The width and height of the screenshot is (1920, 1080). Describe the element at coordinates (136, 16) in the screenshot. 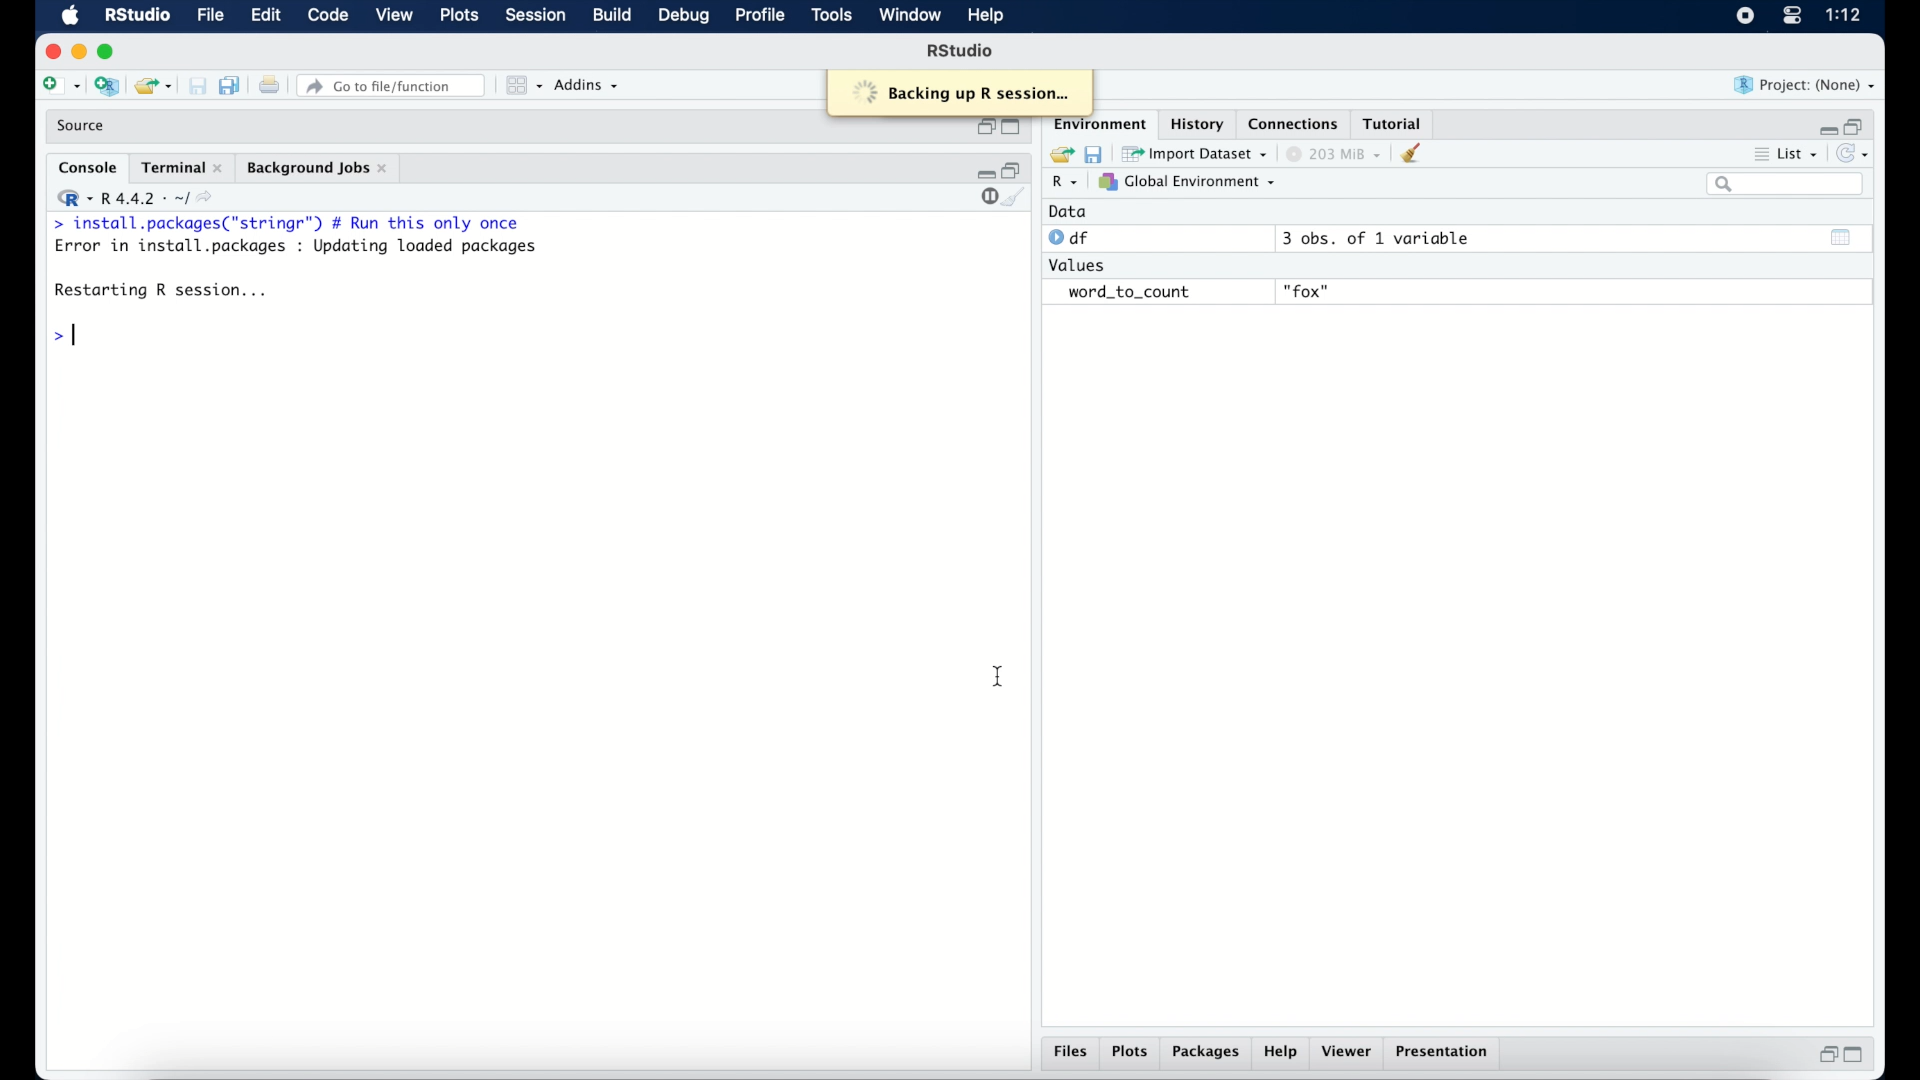

I see `R Studio` at that location.